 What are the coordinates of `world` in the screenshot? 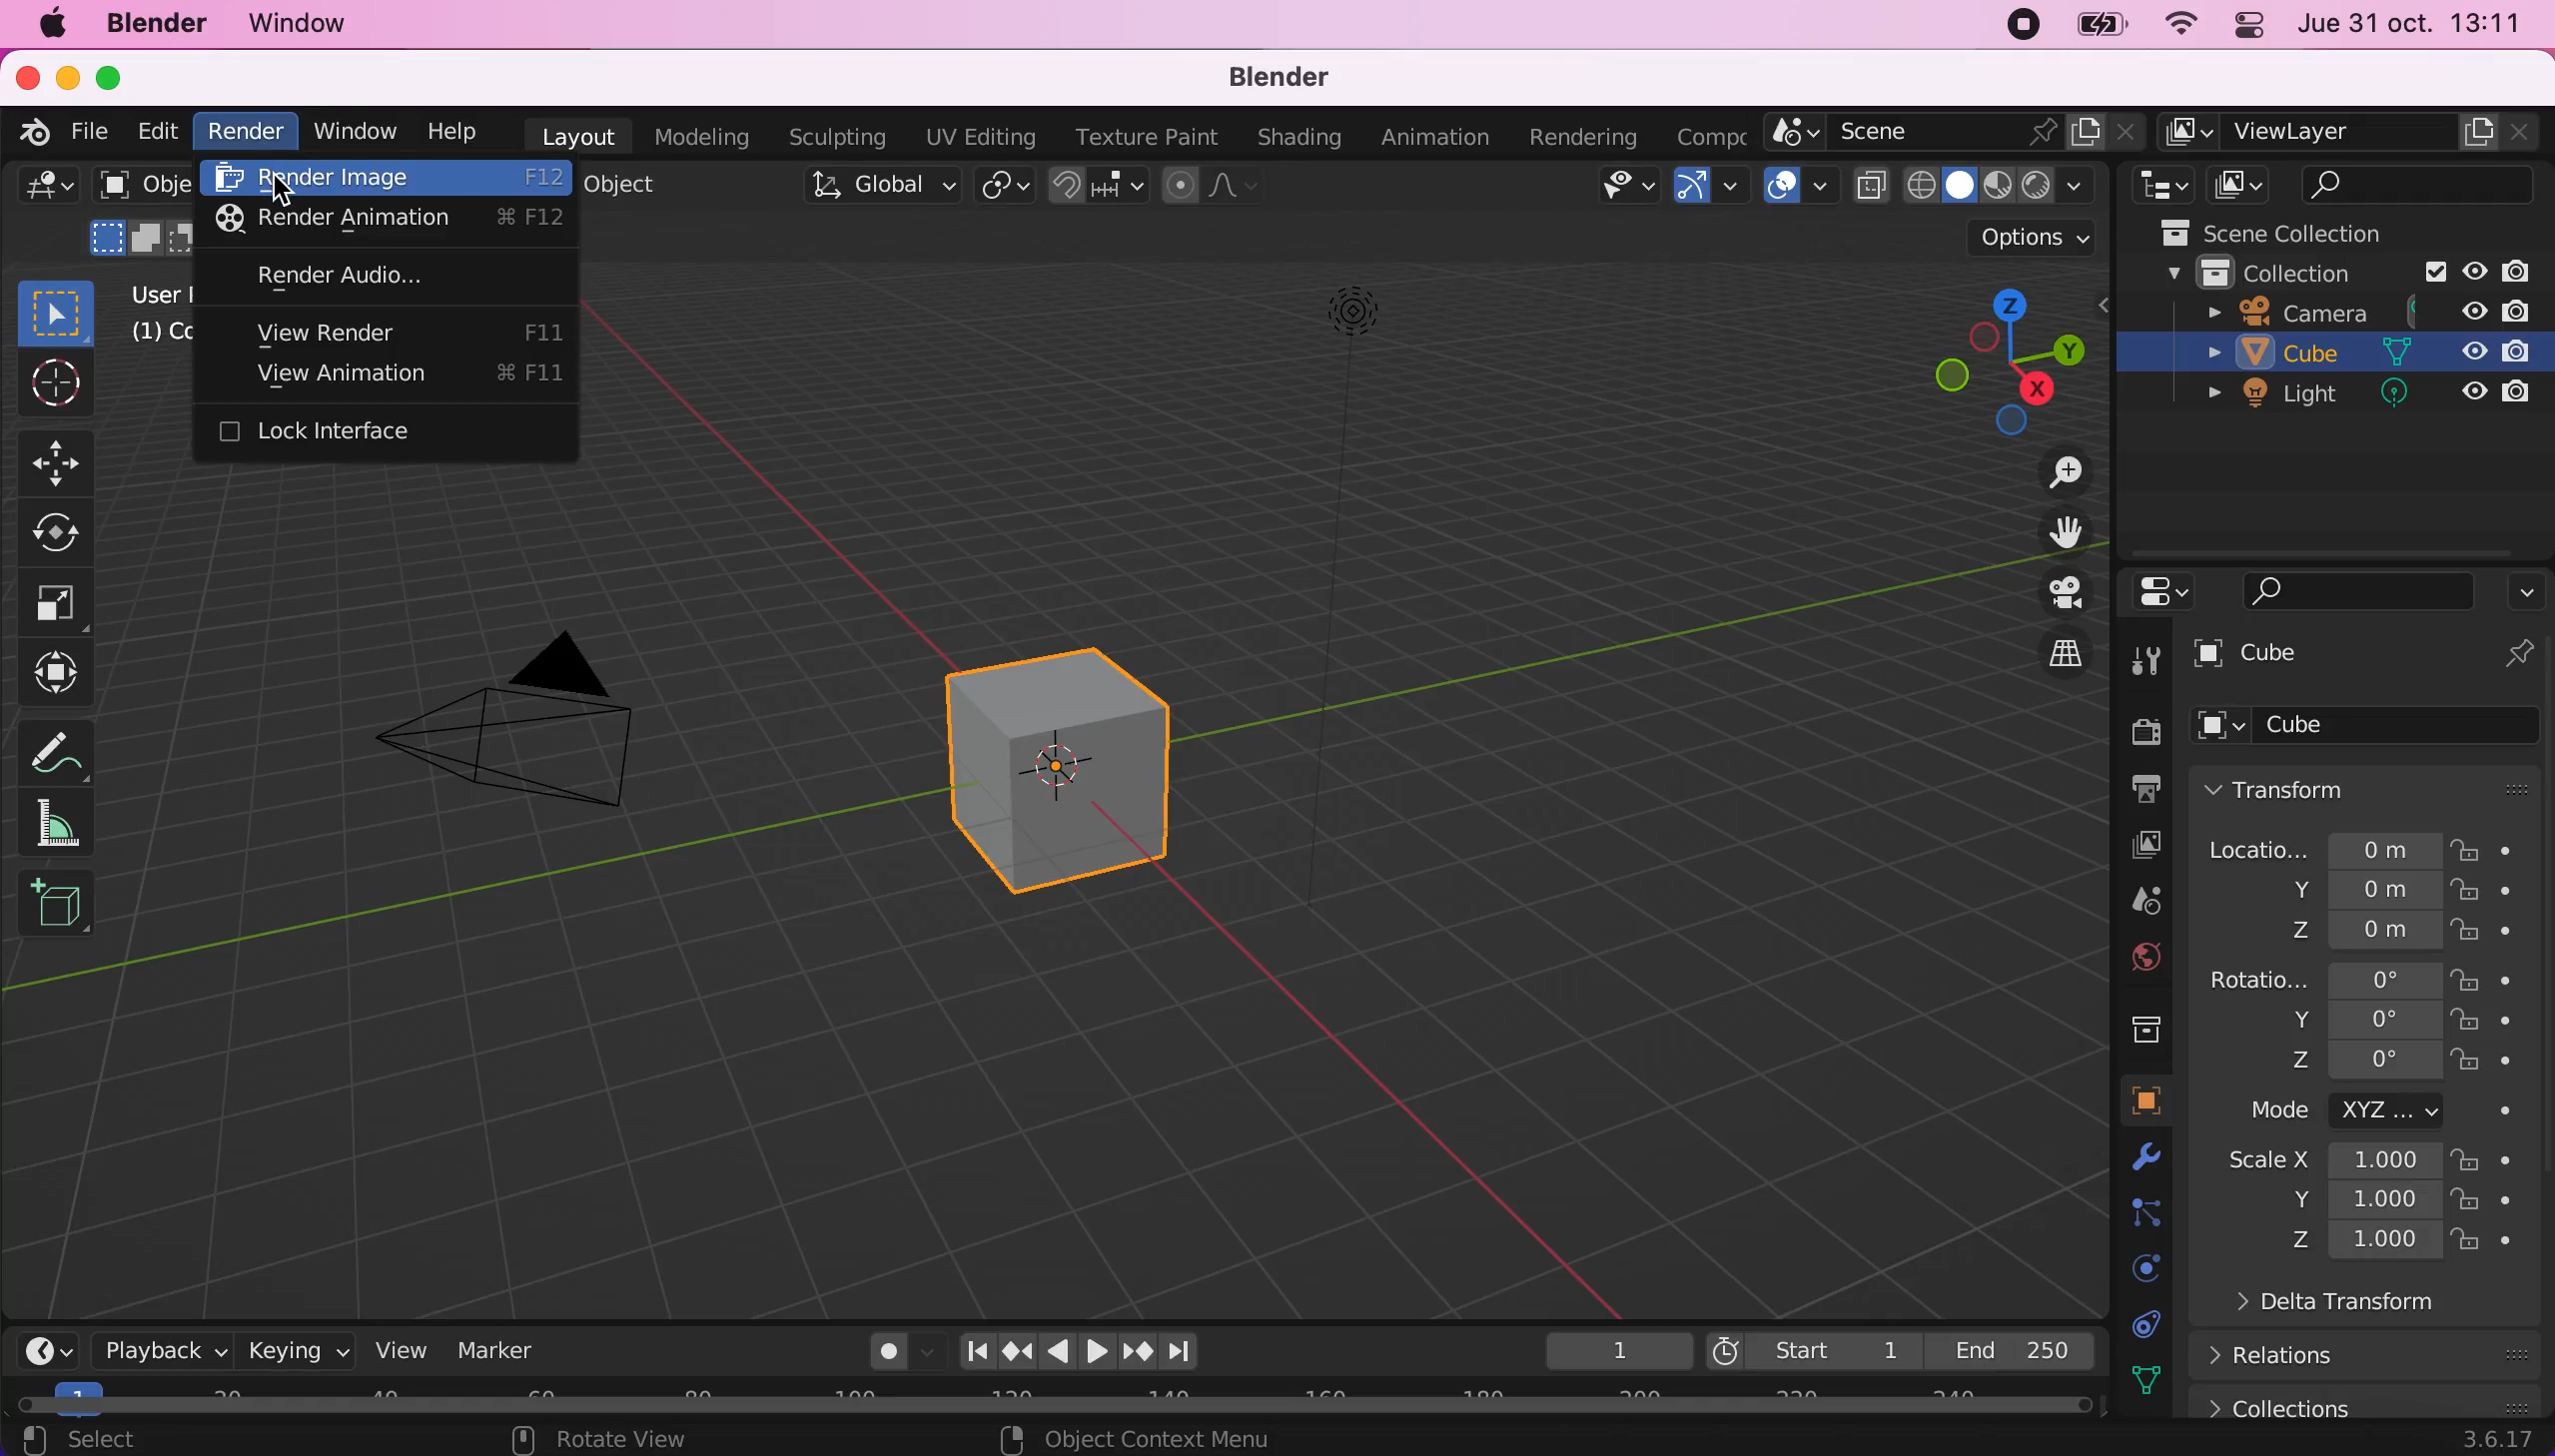 It's located at (2145, 957).